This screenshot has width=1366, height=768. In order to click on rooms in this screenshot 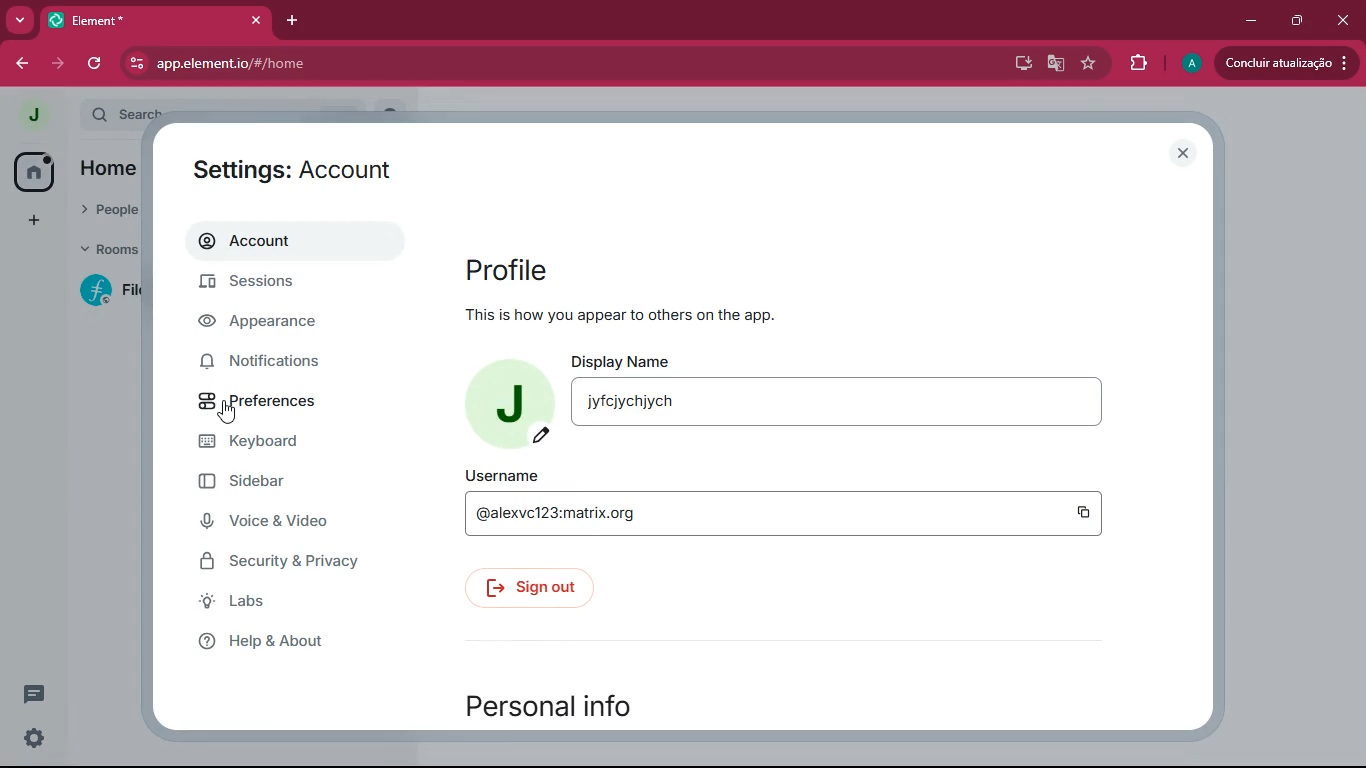, I will do `click(103, 252)`.